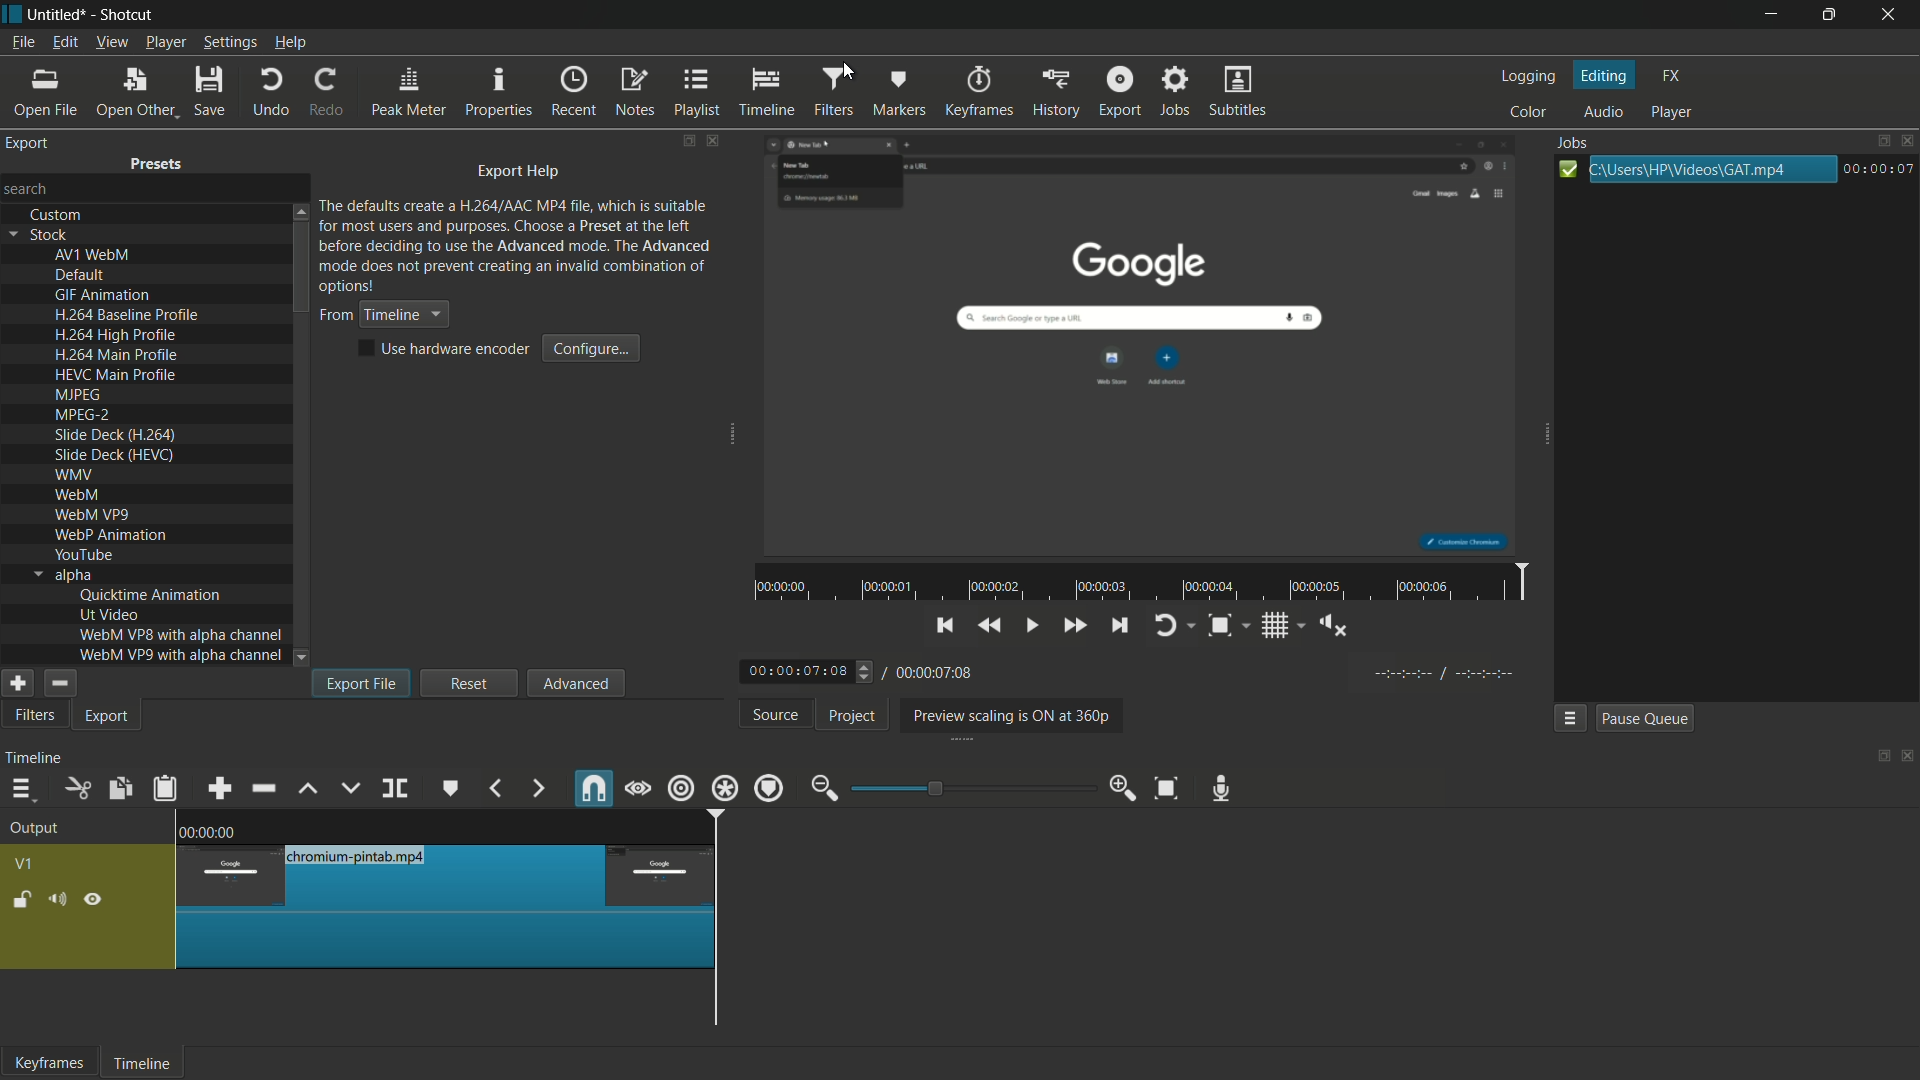 The image size is (1920, 1080). Describe the element at coordinates (1120, 90) in the screenshot. I see `export` at that location.